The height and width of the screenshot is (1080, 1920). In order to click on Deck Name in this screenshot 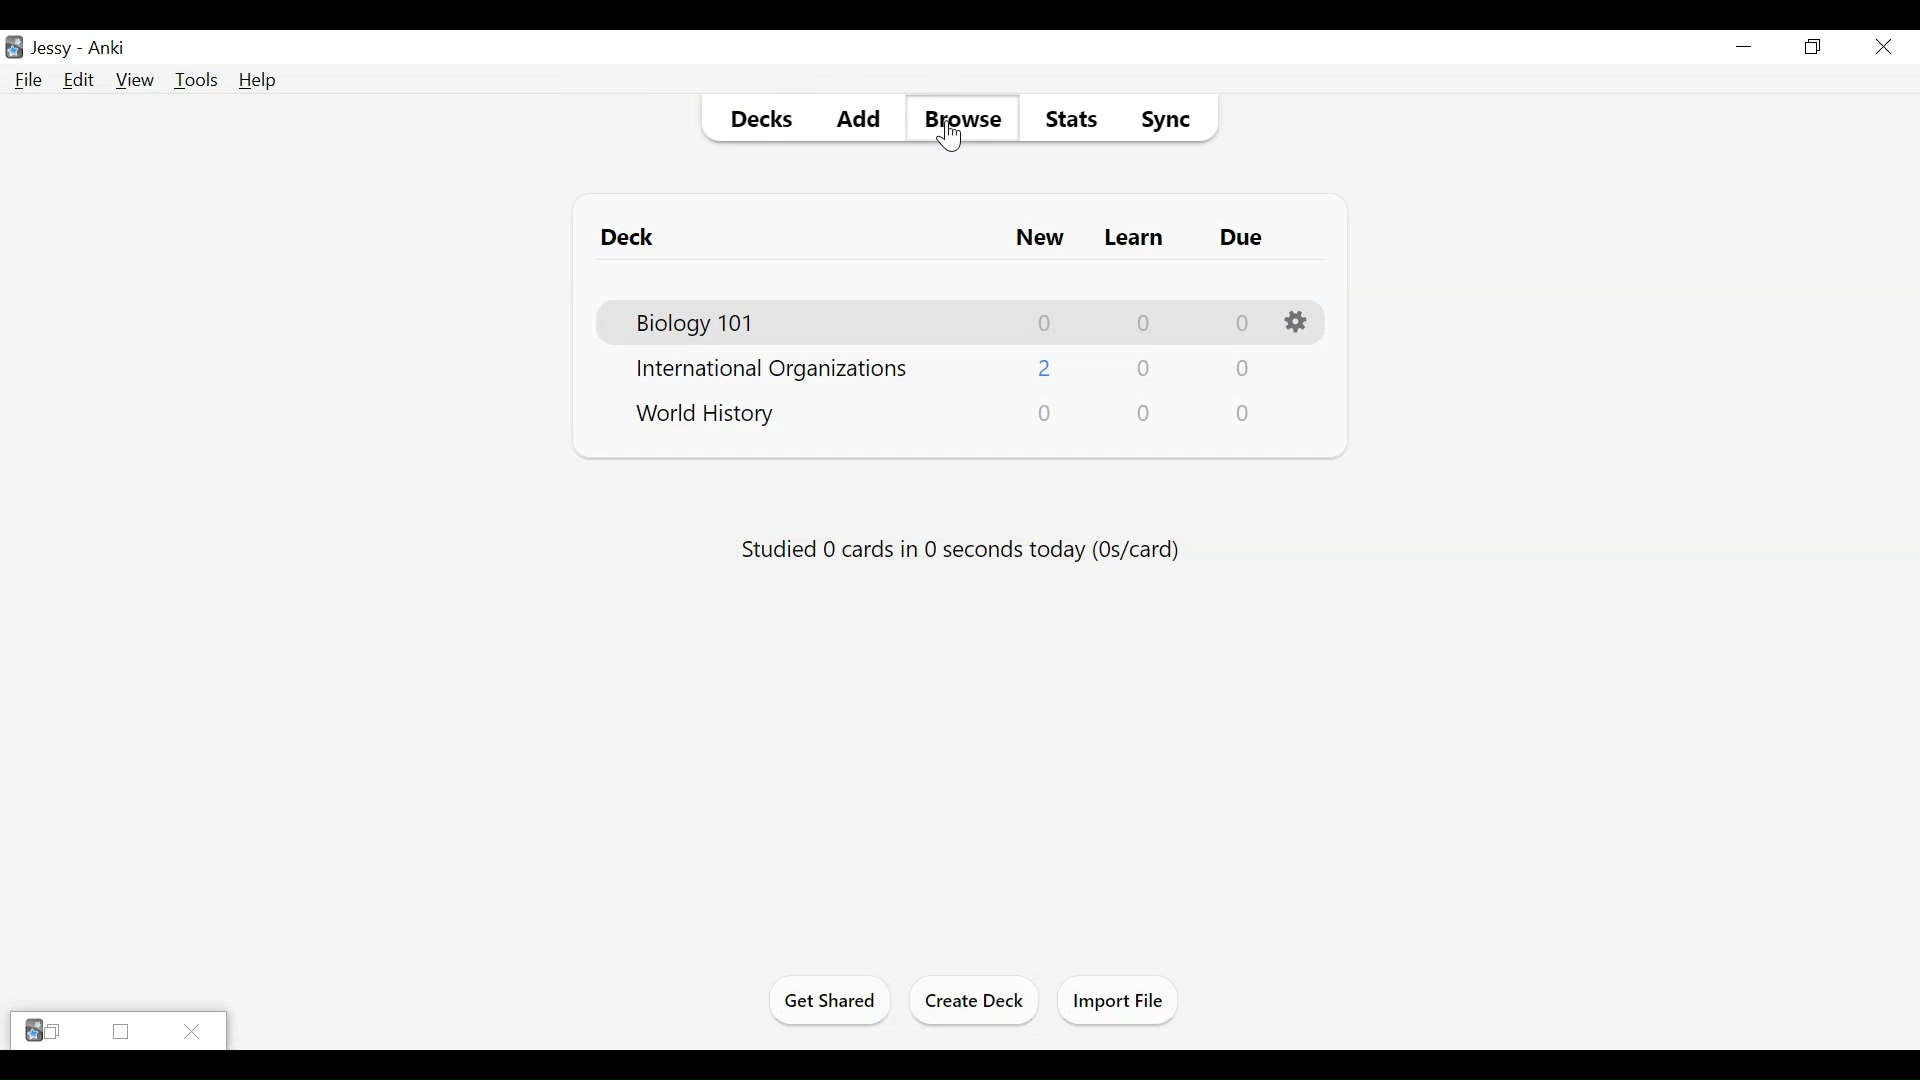, I will do `click(694, 325)`.